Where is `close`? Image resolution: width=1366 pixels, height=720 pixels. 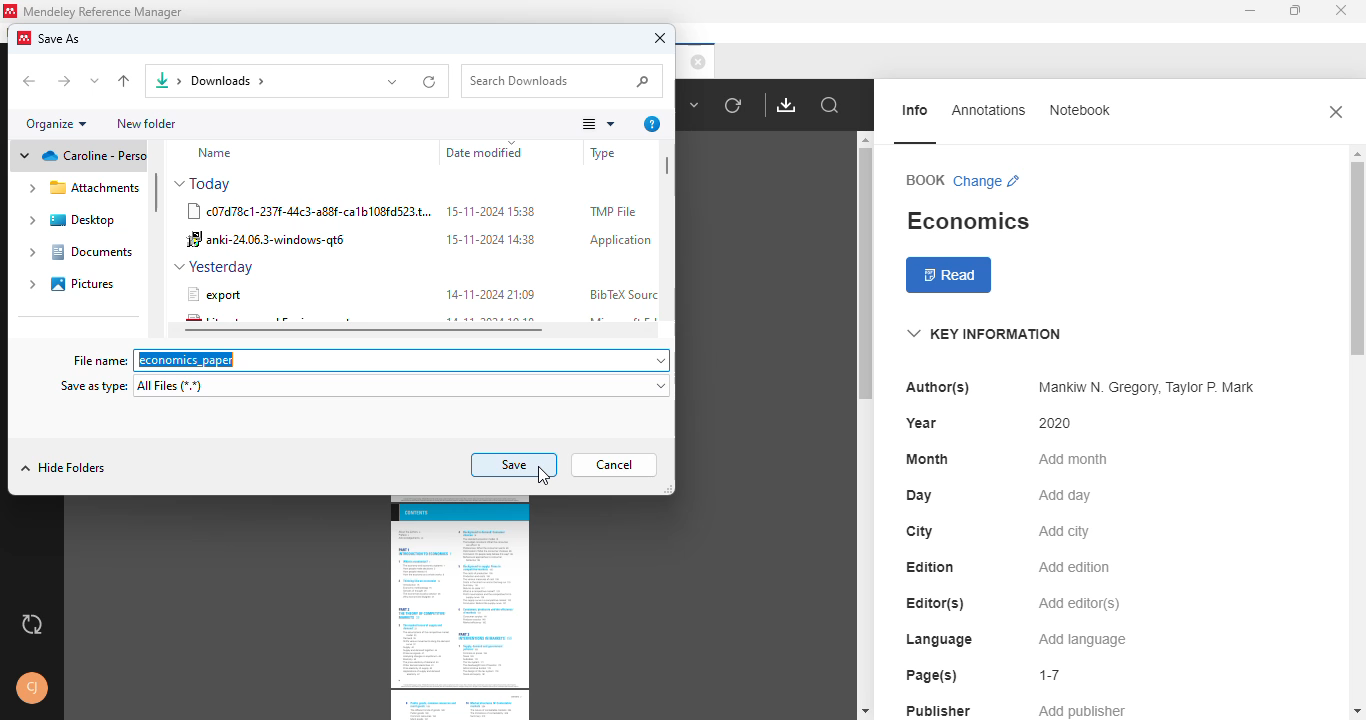
close is located at coordinates (1336, 111).